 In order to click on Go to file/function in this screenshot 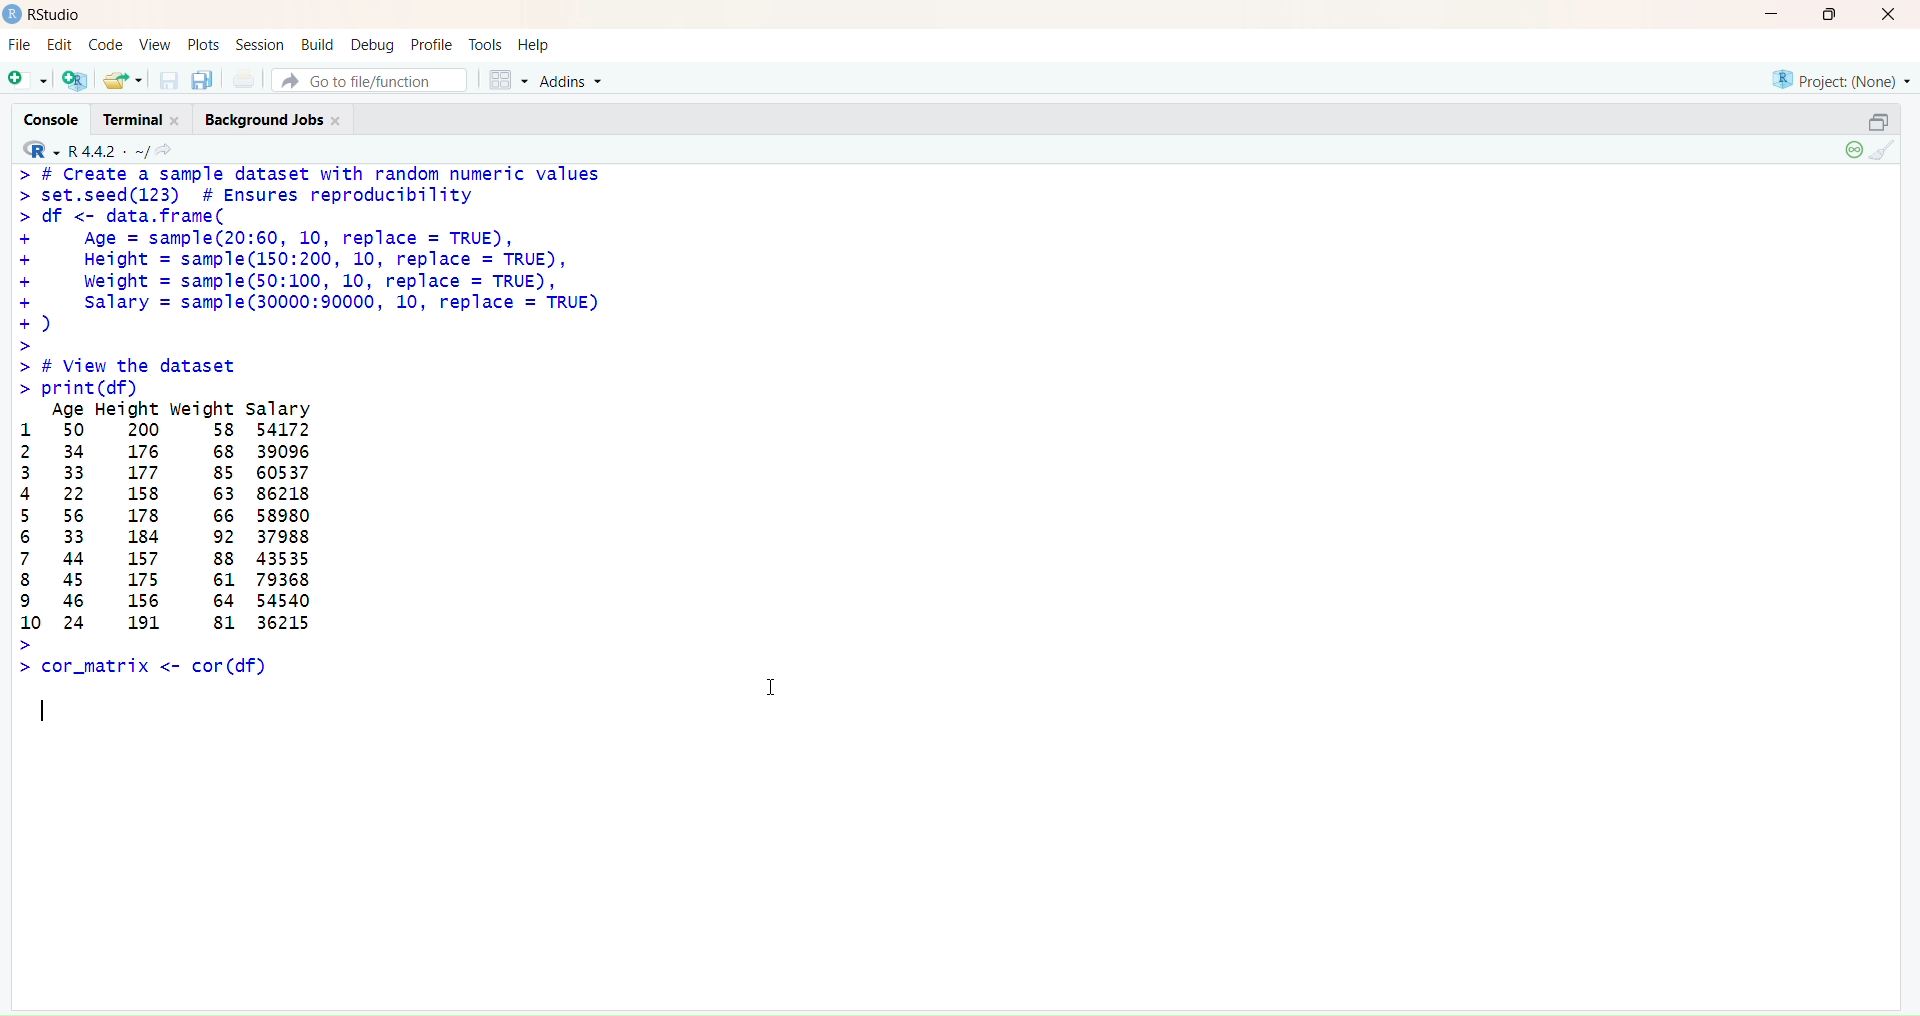, I will do `click(368, 81)`.